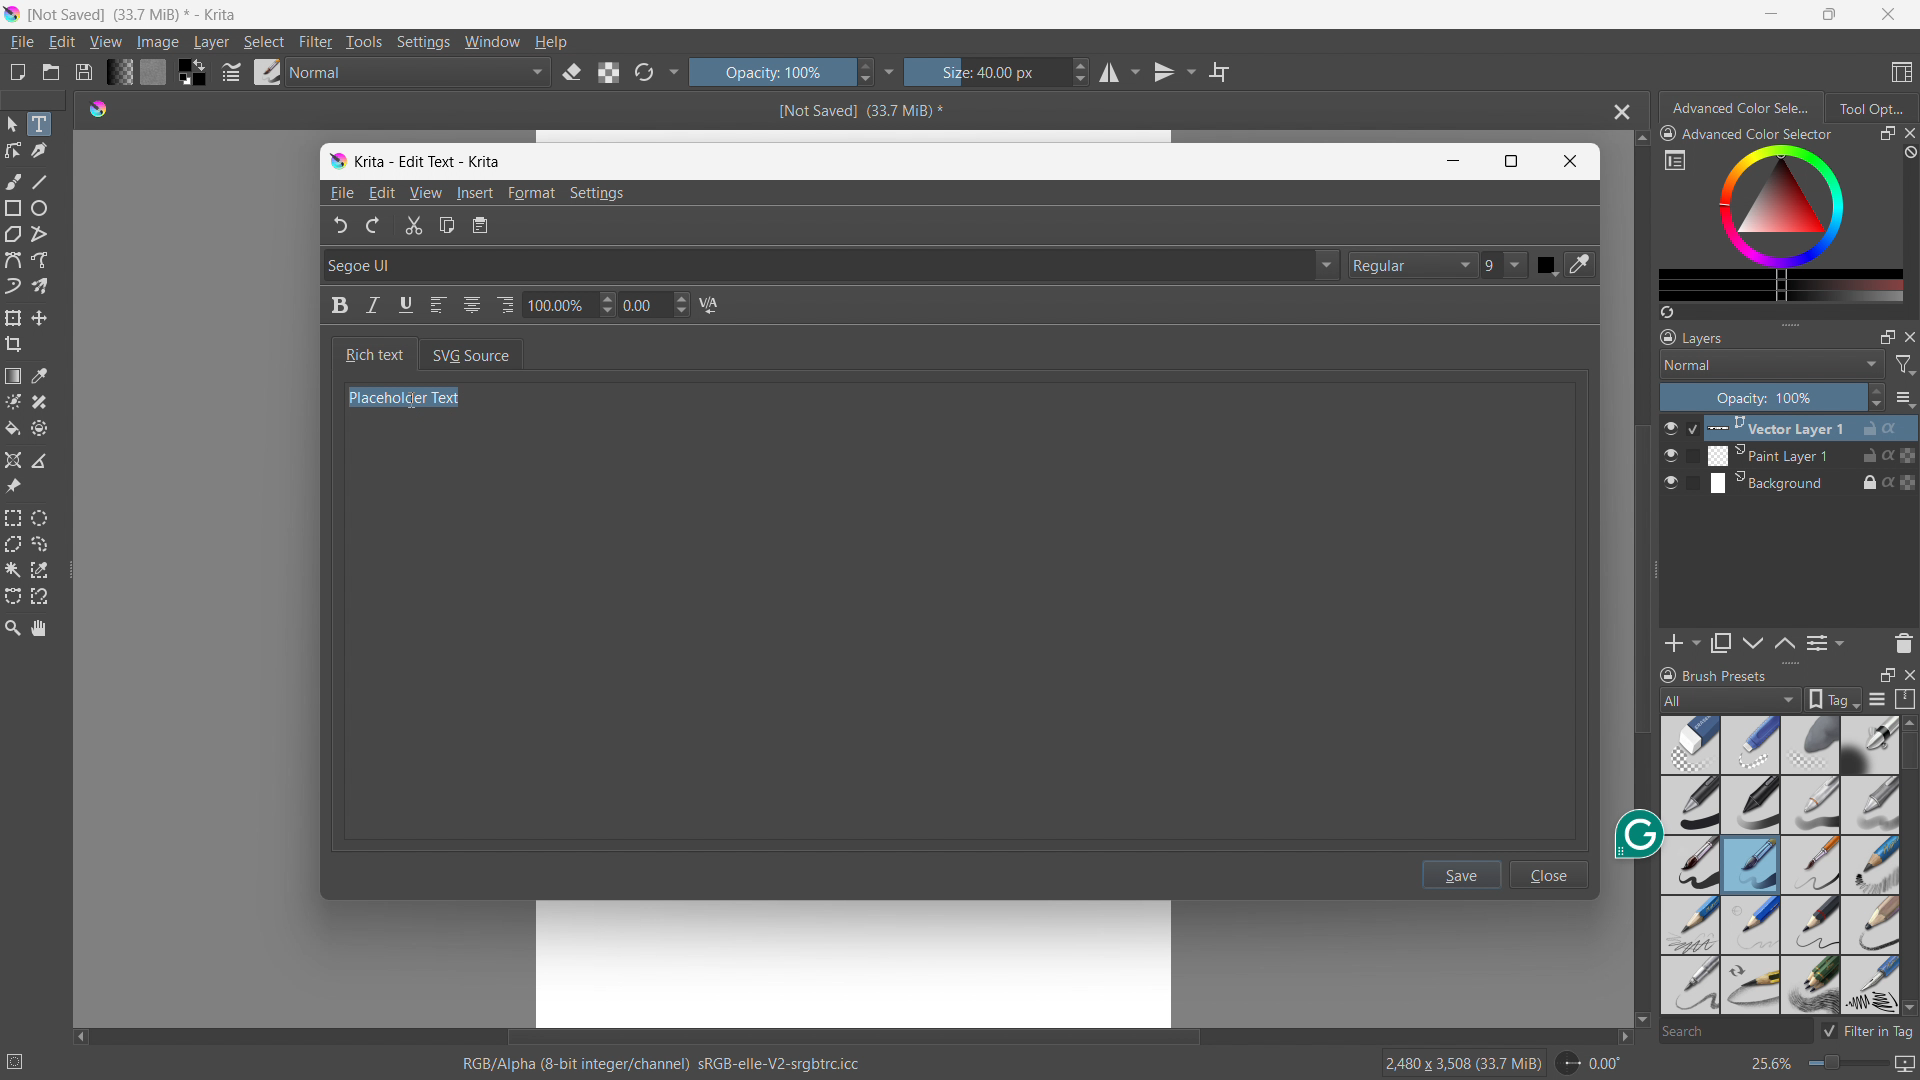 This screenshot has height=1080, width=1920. What do you see at coordinates (83, 72) in the screenshot?
I see `save` at bounding box center [83, 72].